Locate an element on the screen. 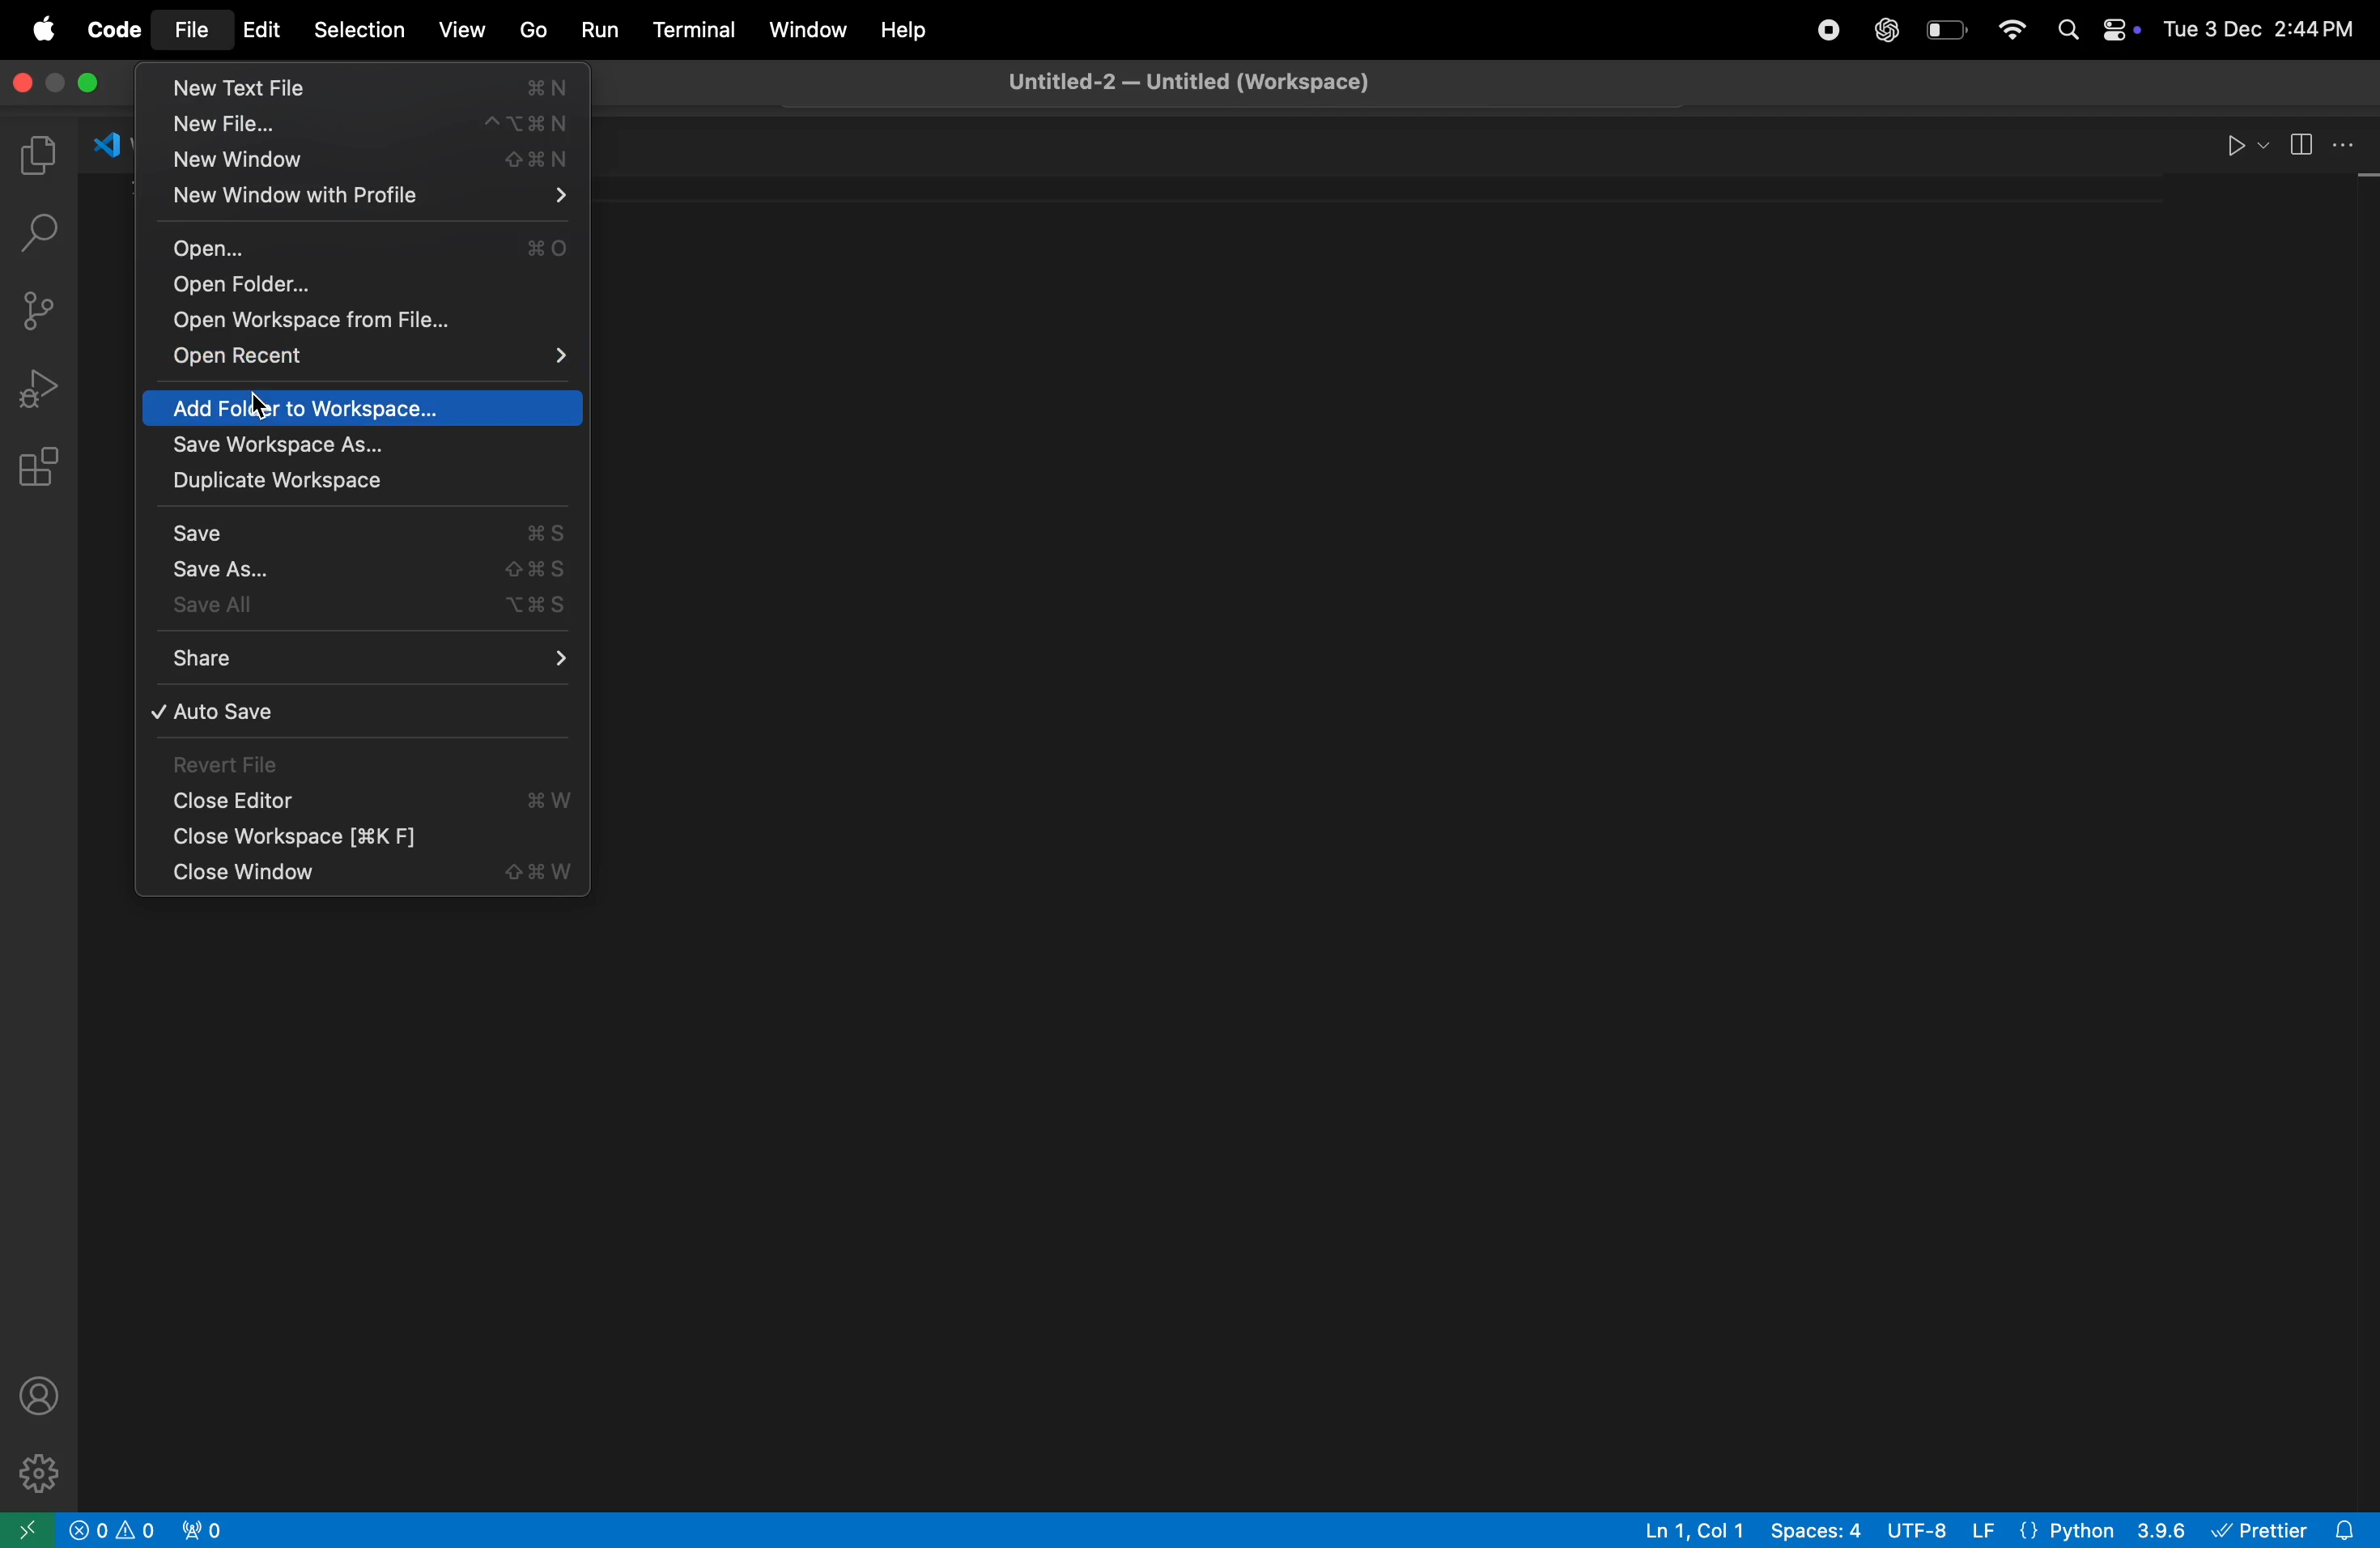 This screenshot has height=1548, width=2380. no problems is located at coordinates (114, 1529).